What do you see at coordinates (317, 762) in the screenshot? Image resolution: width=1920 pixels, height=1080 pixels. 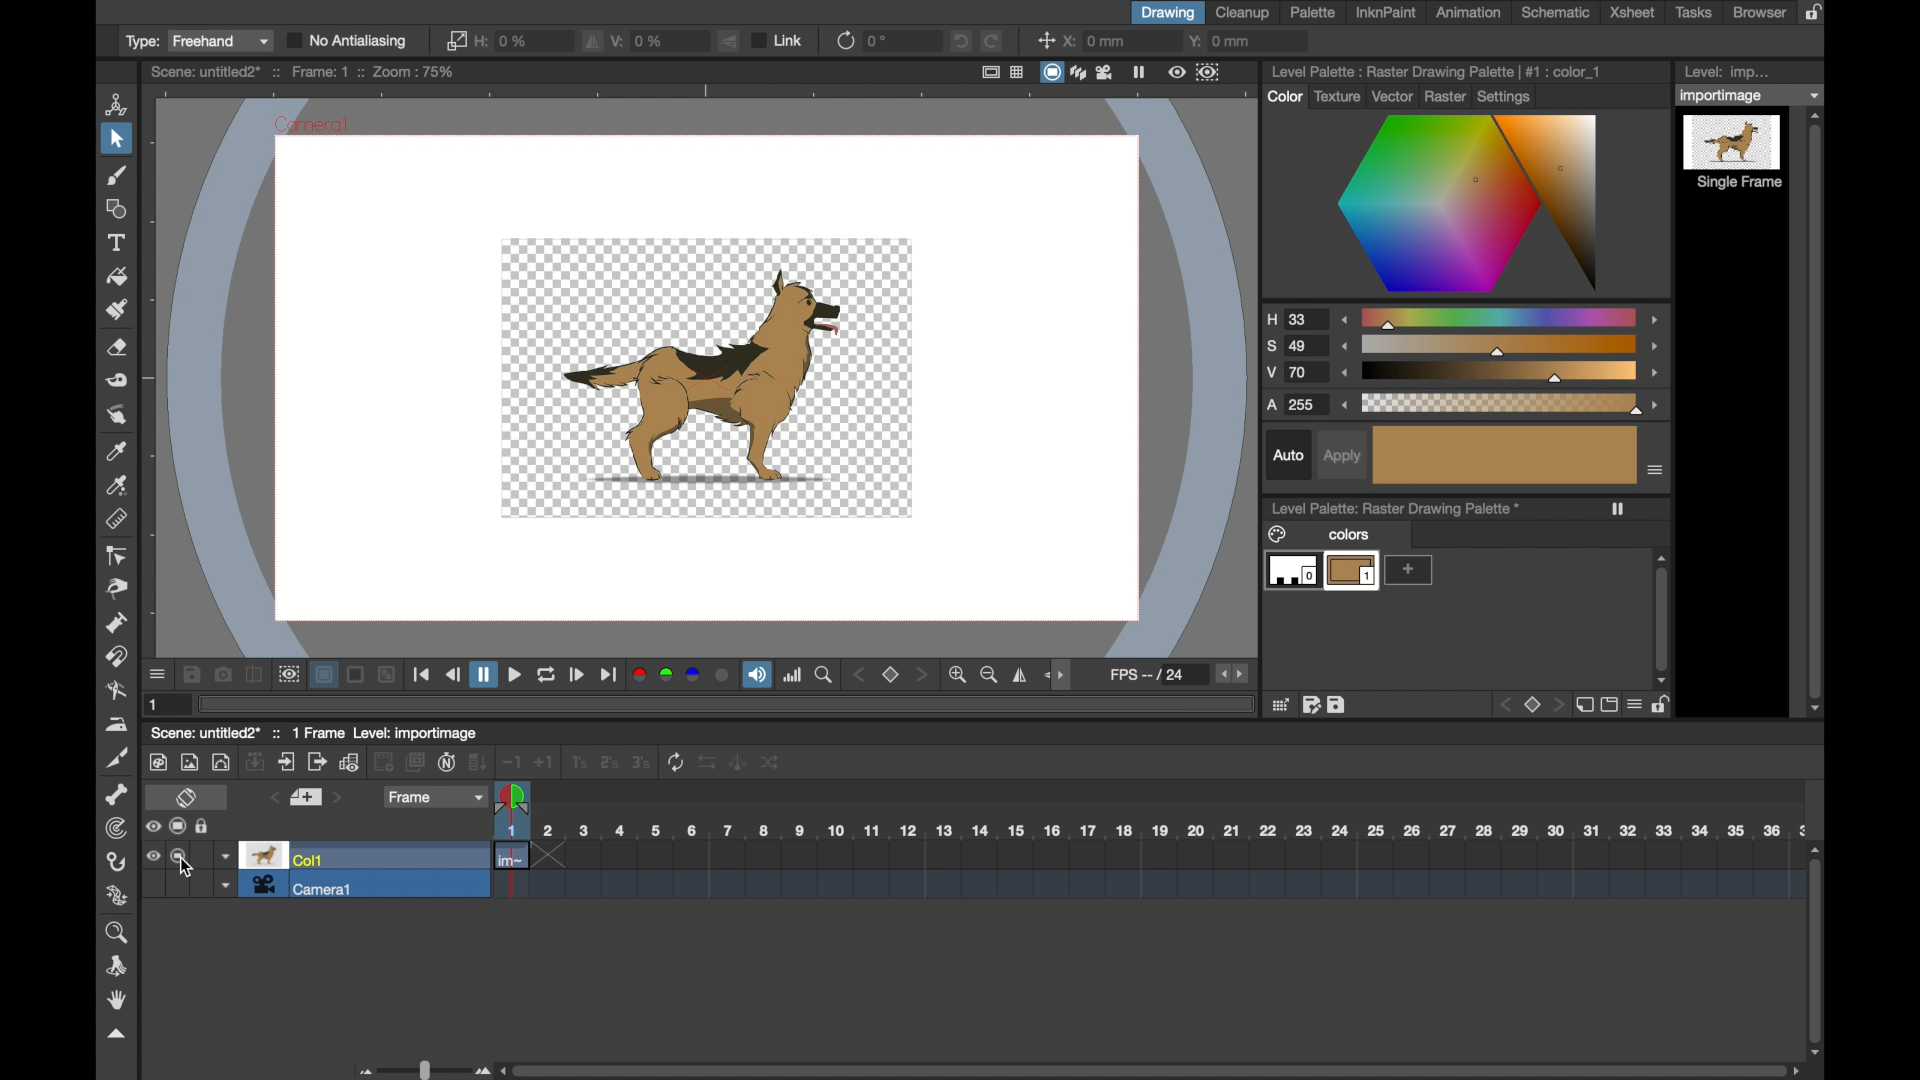 I see `forward` at bounding box center [317, 762].